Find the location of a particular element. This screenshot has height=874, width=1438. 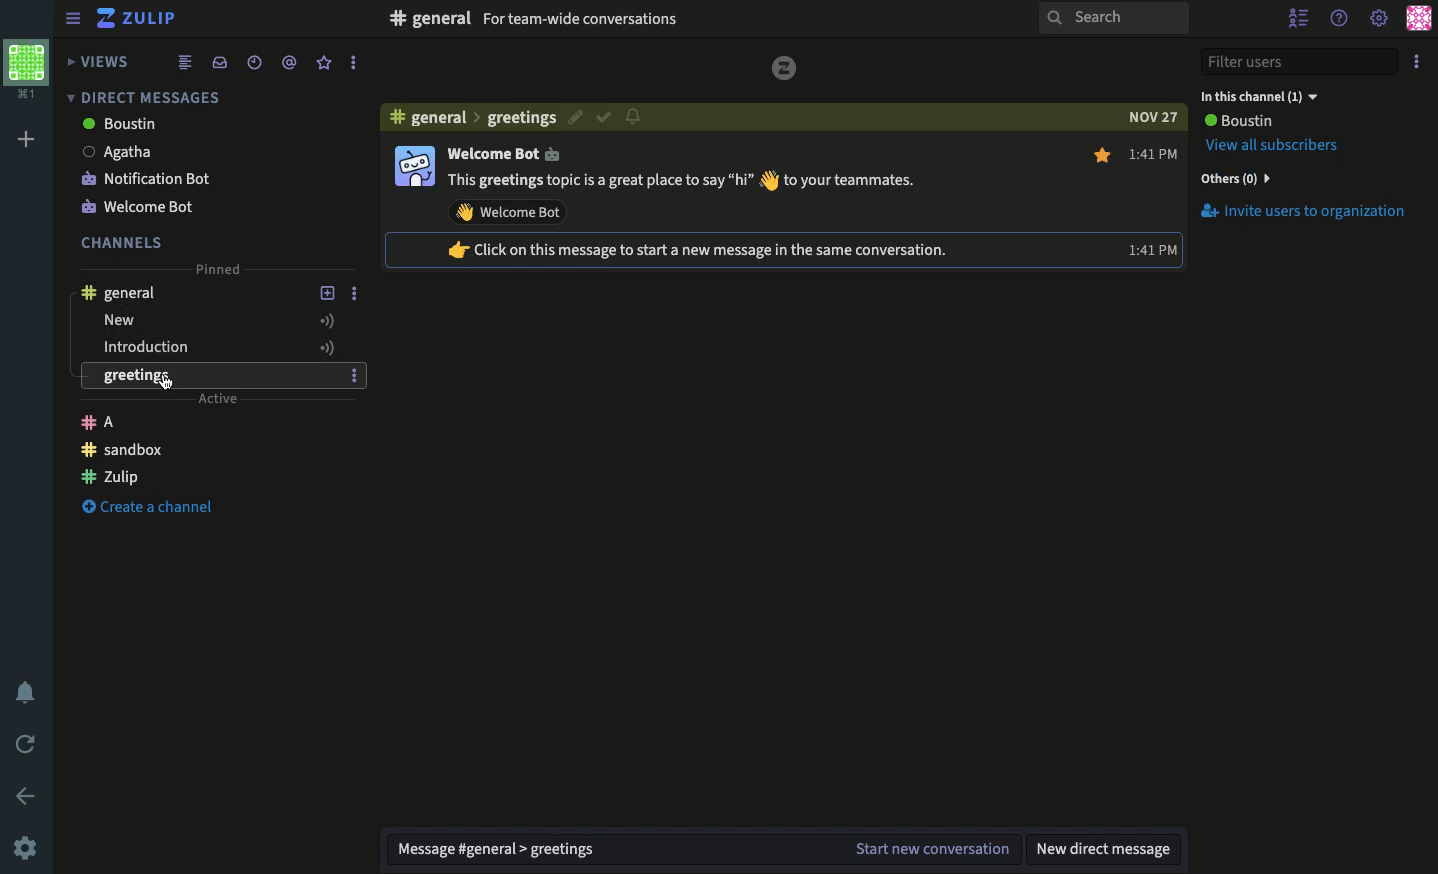

Active is located at coordinates (326, 348).